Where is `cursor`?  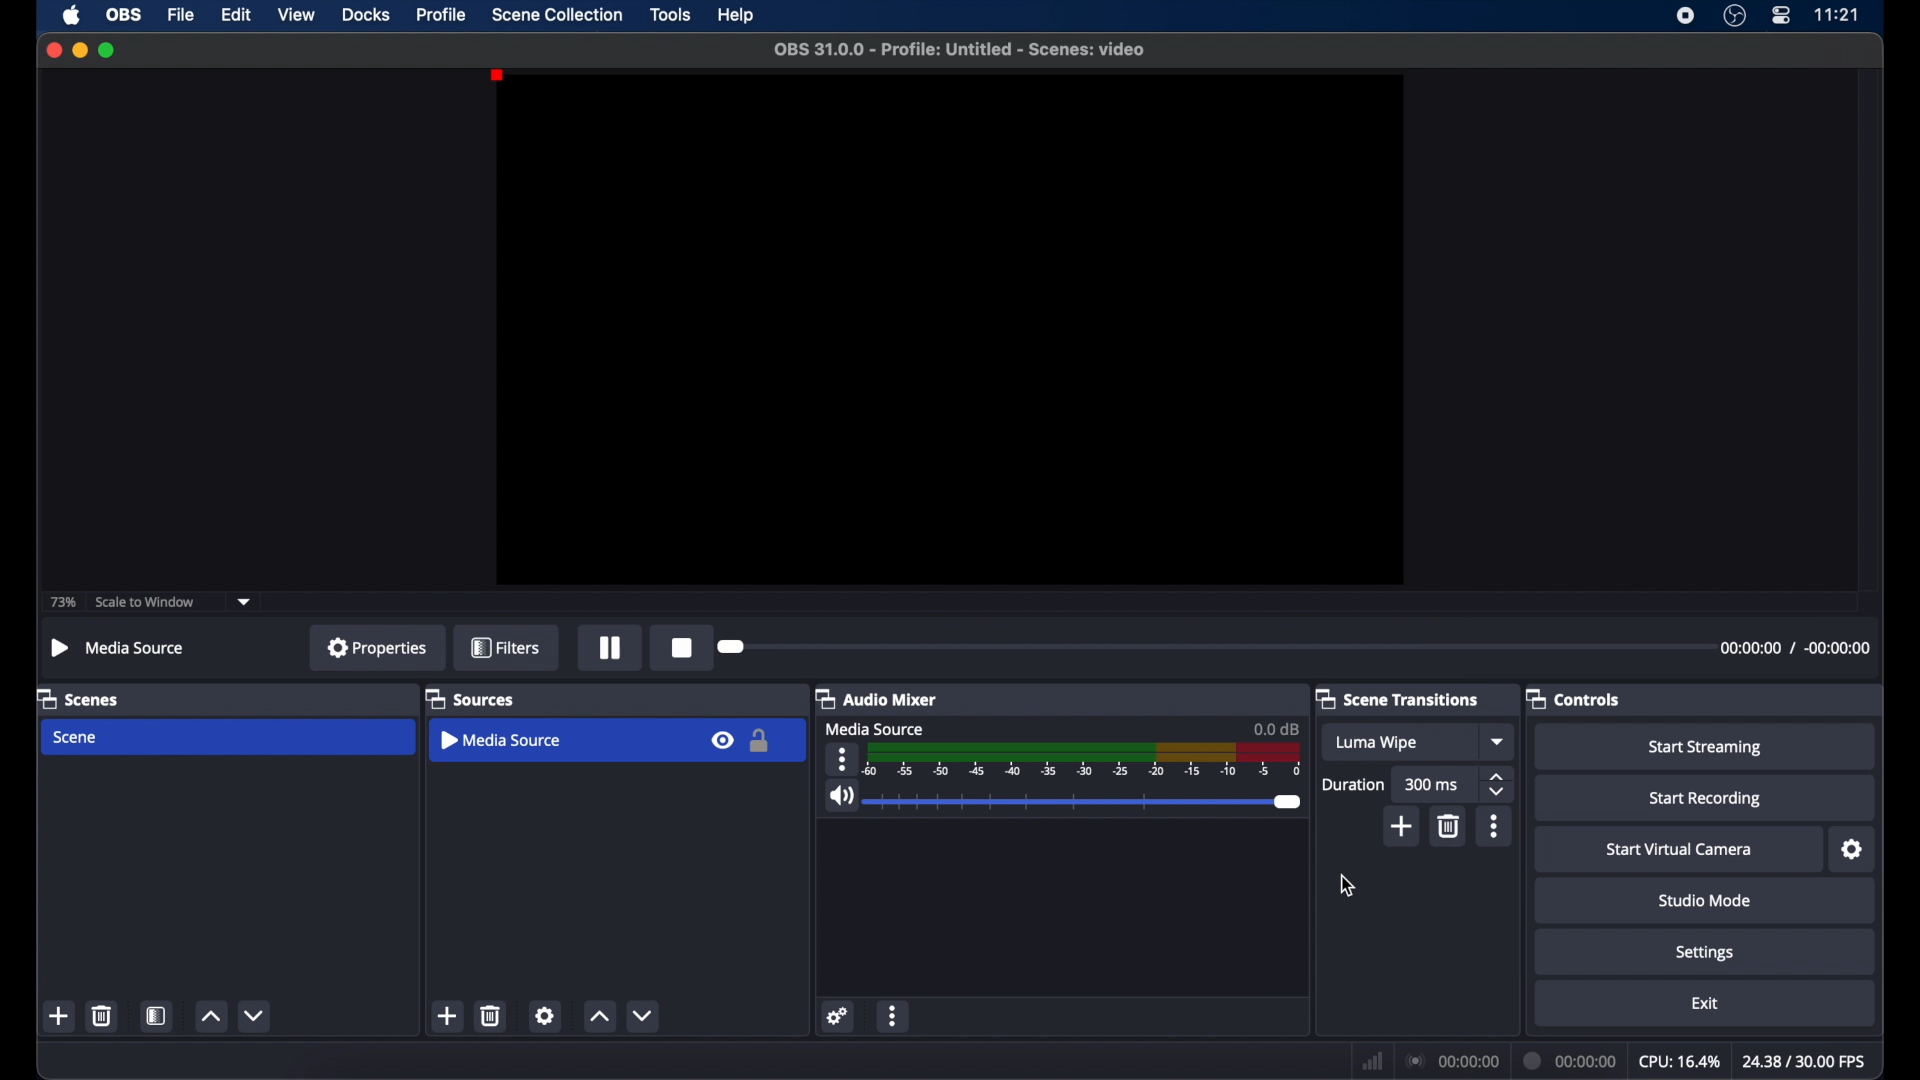
cursor is located at coordinates (1346, 885).